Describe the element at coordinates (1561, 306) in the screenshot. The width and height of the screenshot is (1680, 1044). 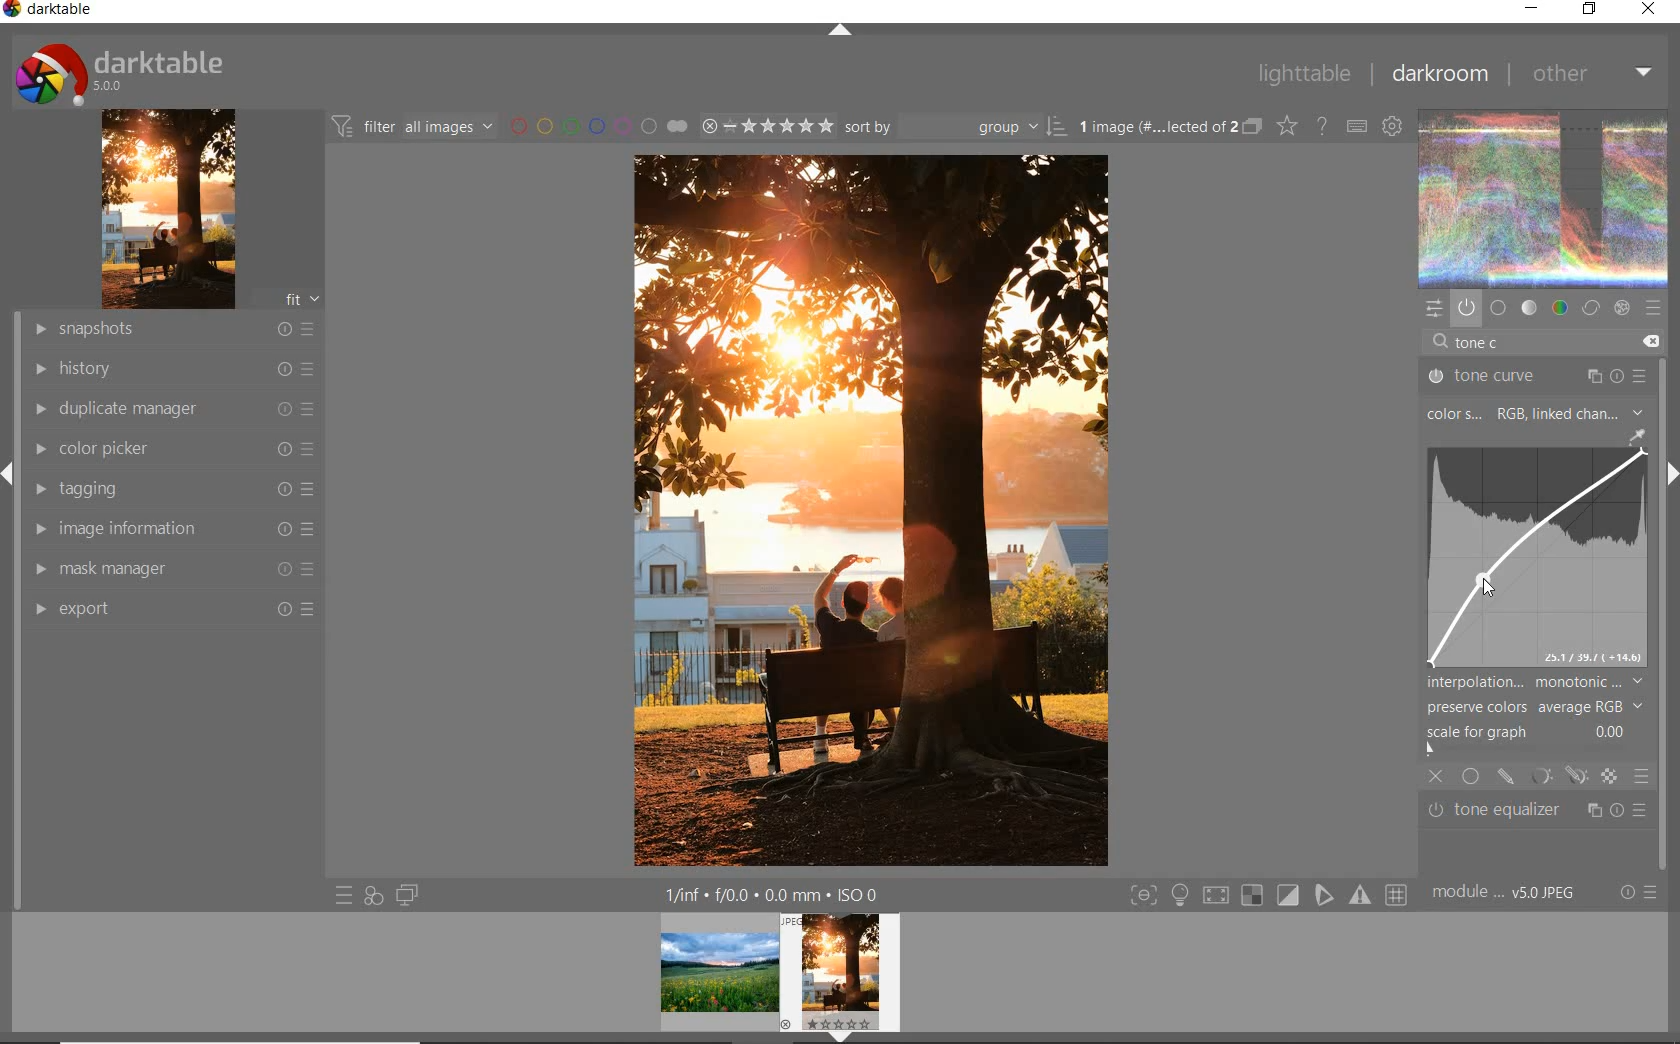
I see `color` at that location.